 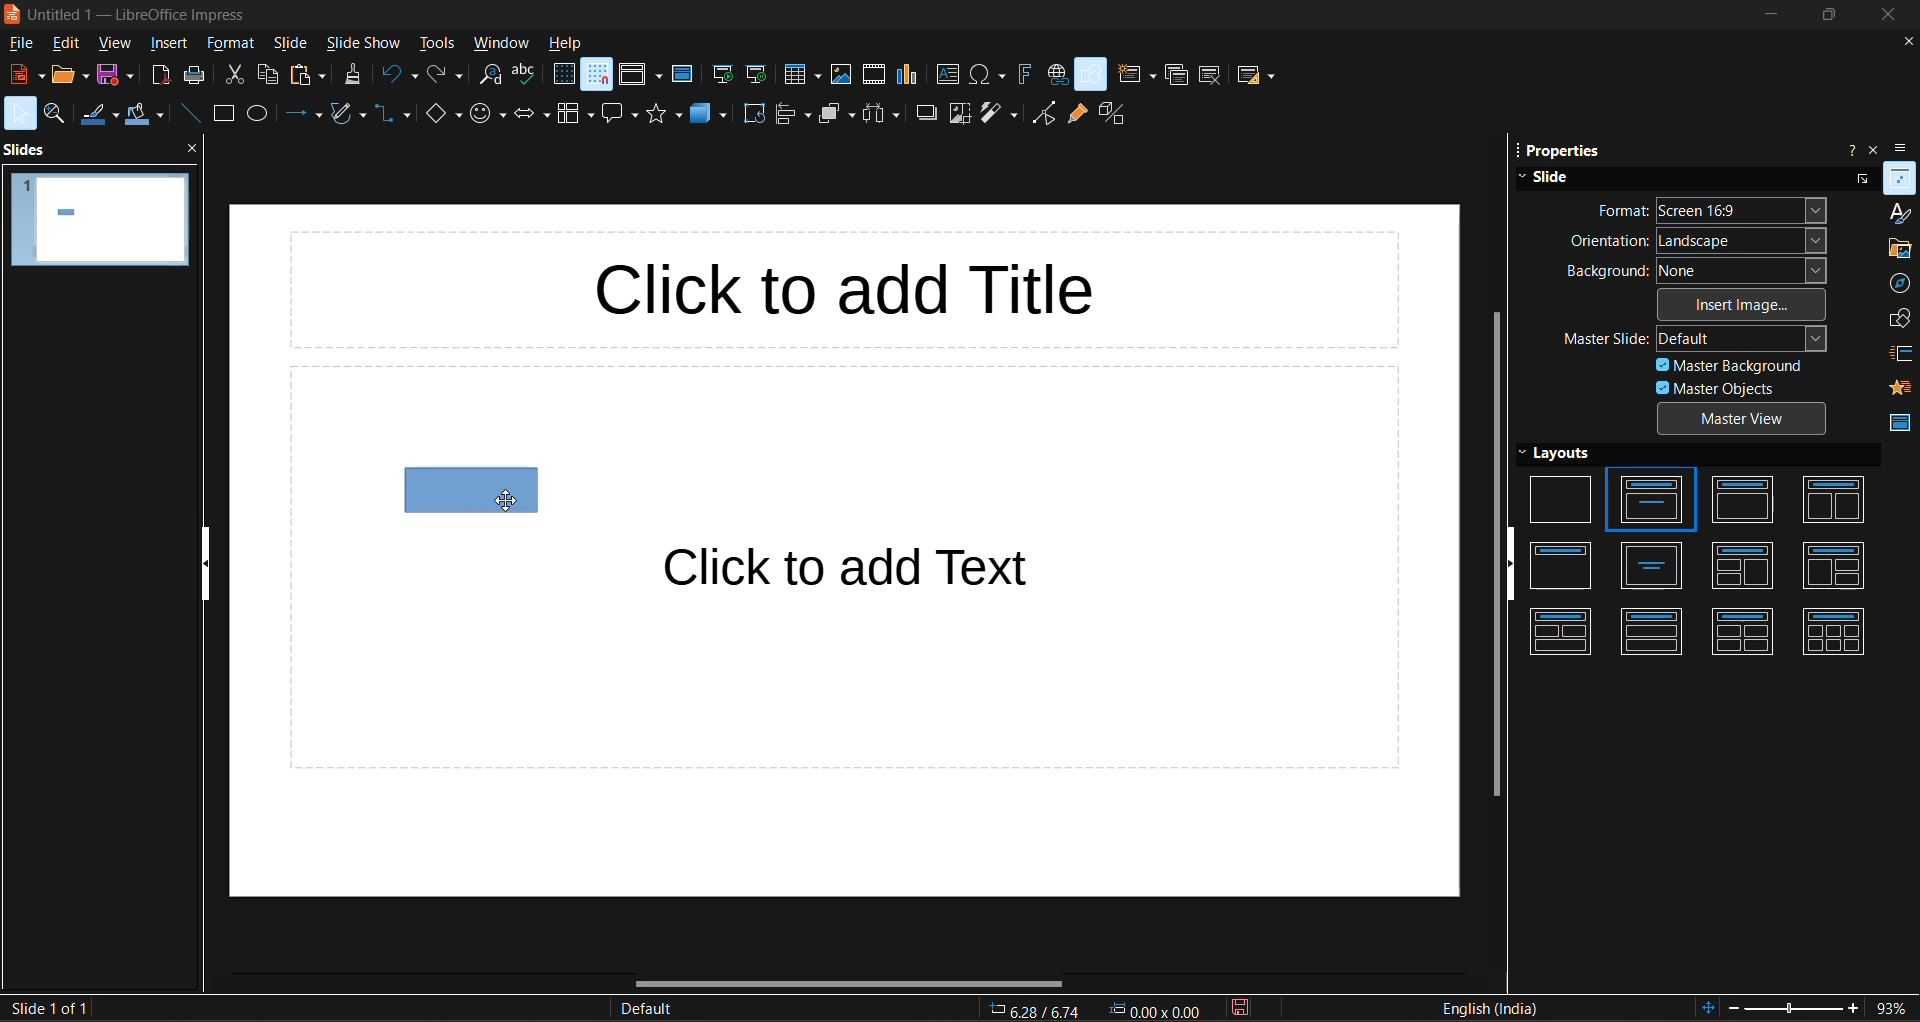 I want to click on click to save, so click(x=1249, y=1008).